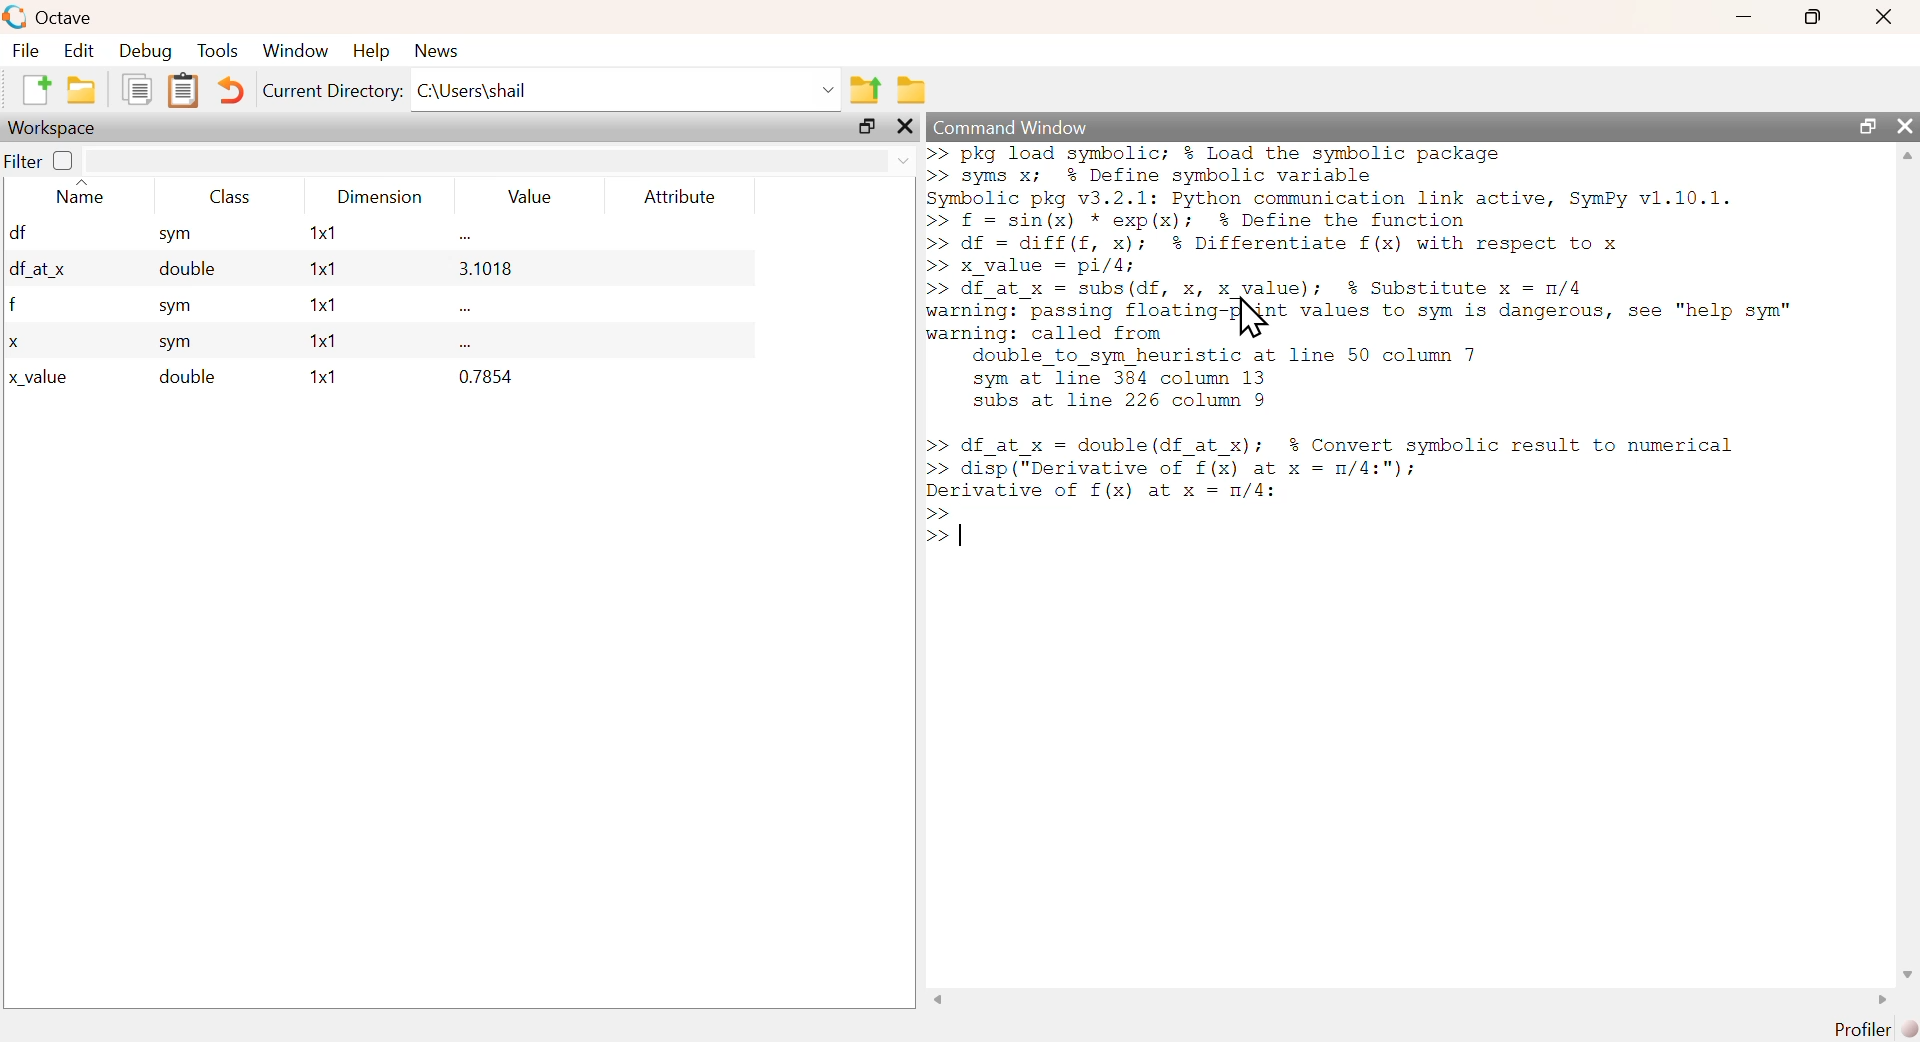  Describe the element at coordinates (24, 50) in the screenshot. I see `File` at that location.